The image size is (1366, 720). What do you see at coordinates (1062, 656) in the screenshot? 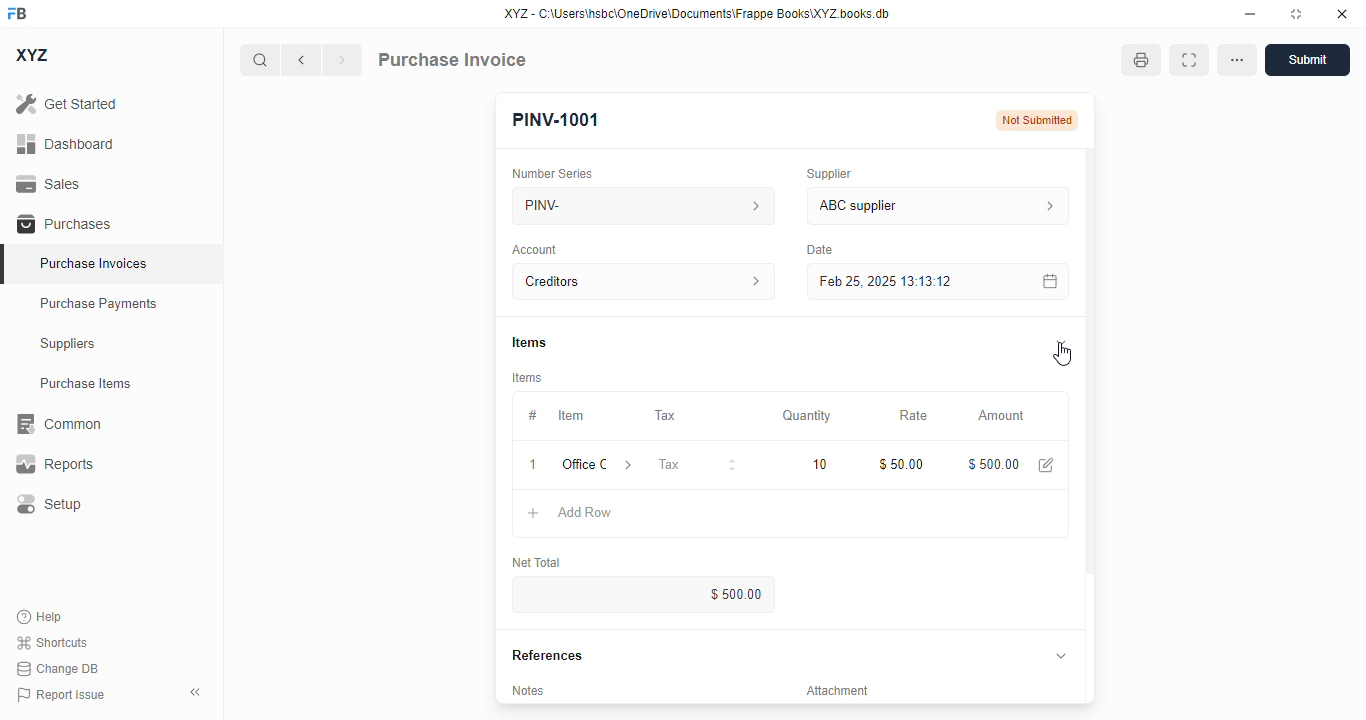
I see `toggle expand/collapse` at bounding box center [1062, 656].